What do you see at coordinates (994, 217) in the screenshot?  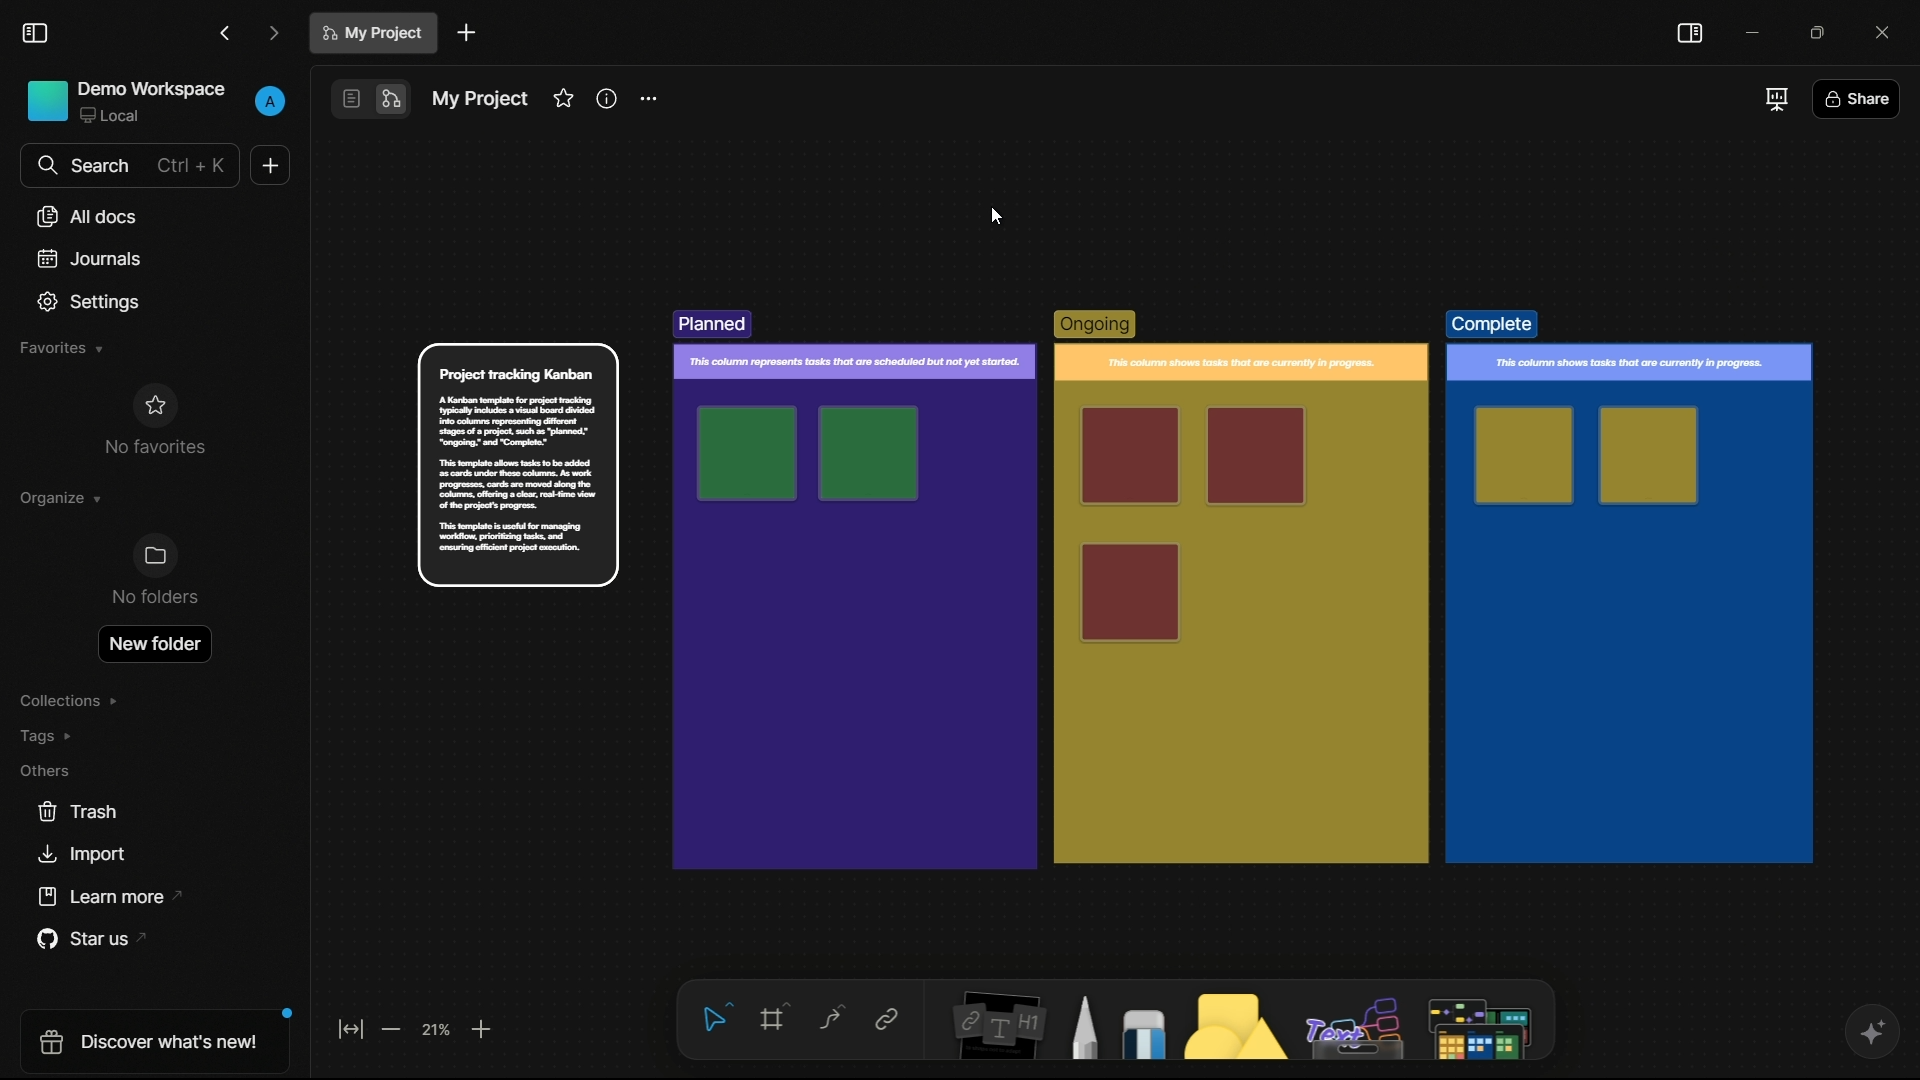 I see `cursor` at bounding box center [994, 217].